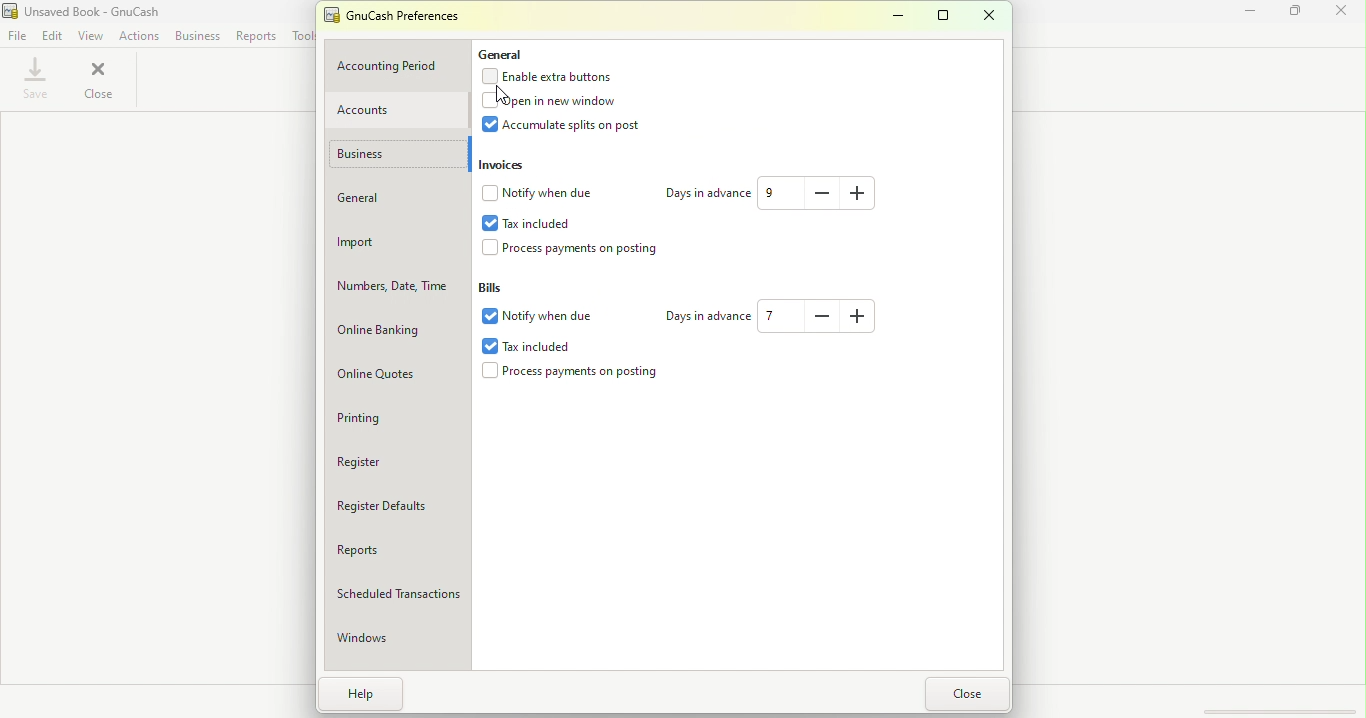 Image resolution: width=1366 pixels, height=718 pixels. Describe the element at coordinates (398, 155) in the screenshot. I see `Business` at that location.